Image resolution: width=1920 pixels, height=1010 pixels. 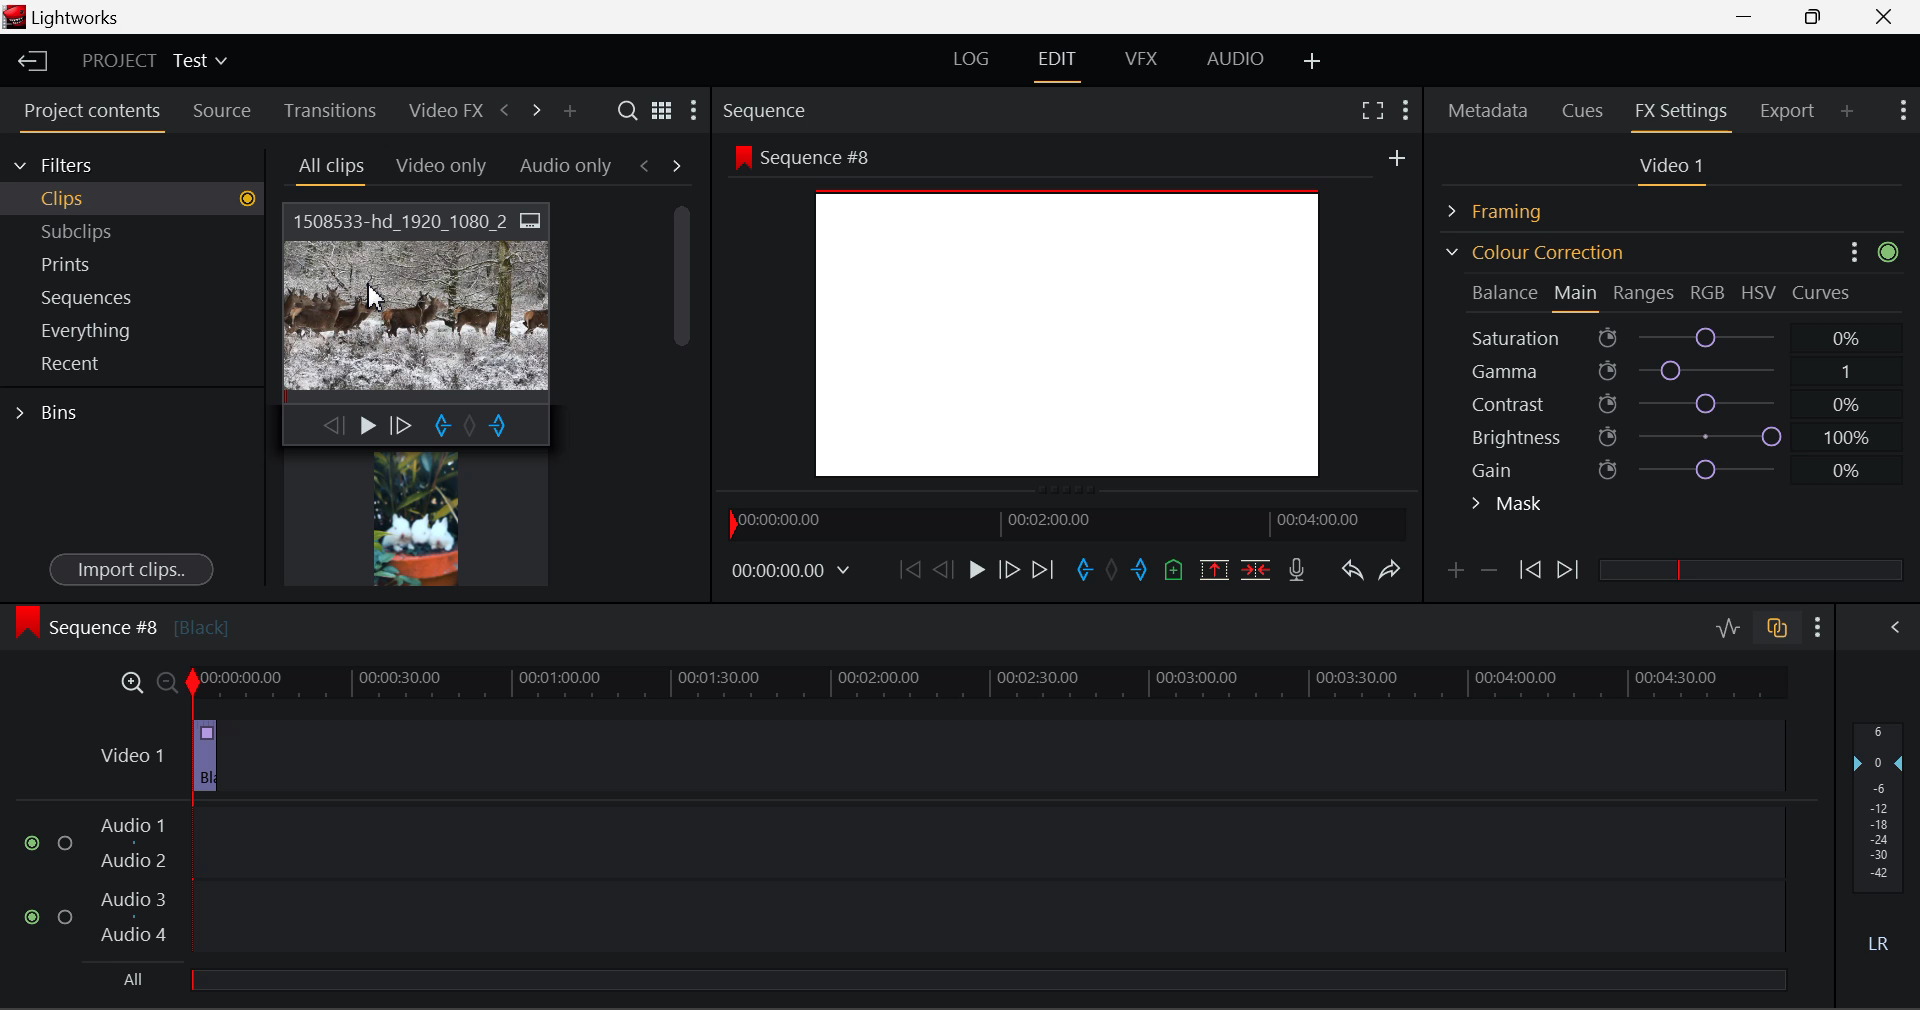 I want to click on Export Panel, so click(x=1790, y=110).